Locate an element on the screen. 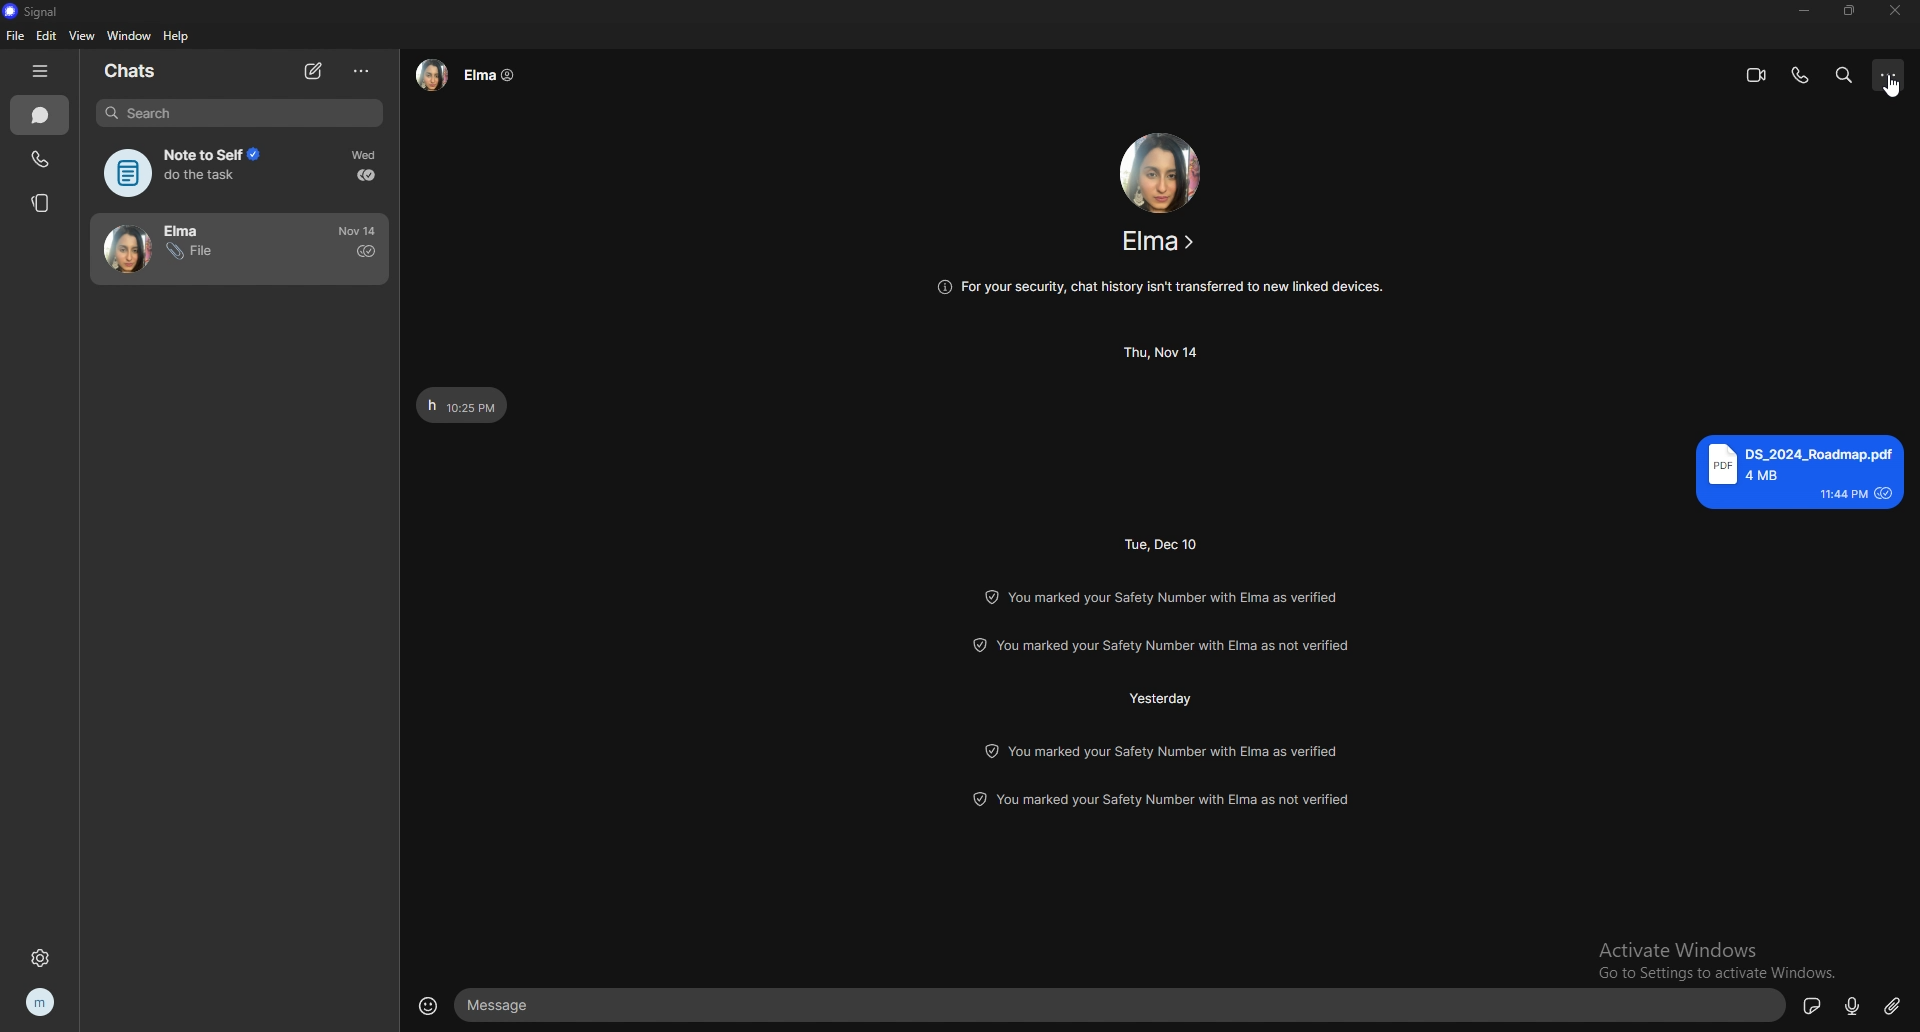 The width and height of the screenshot is (1920, 1032). contact info is located at coordinates (1159, 241).